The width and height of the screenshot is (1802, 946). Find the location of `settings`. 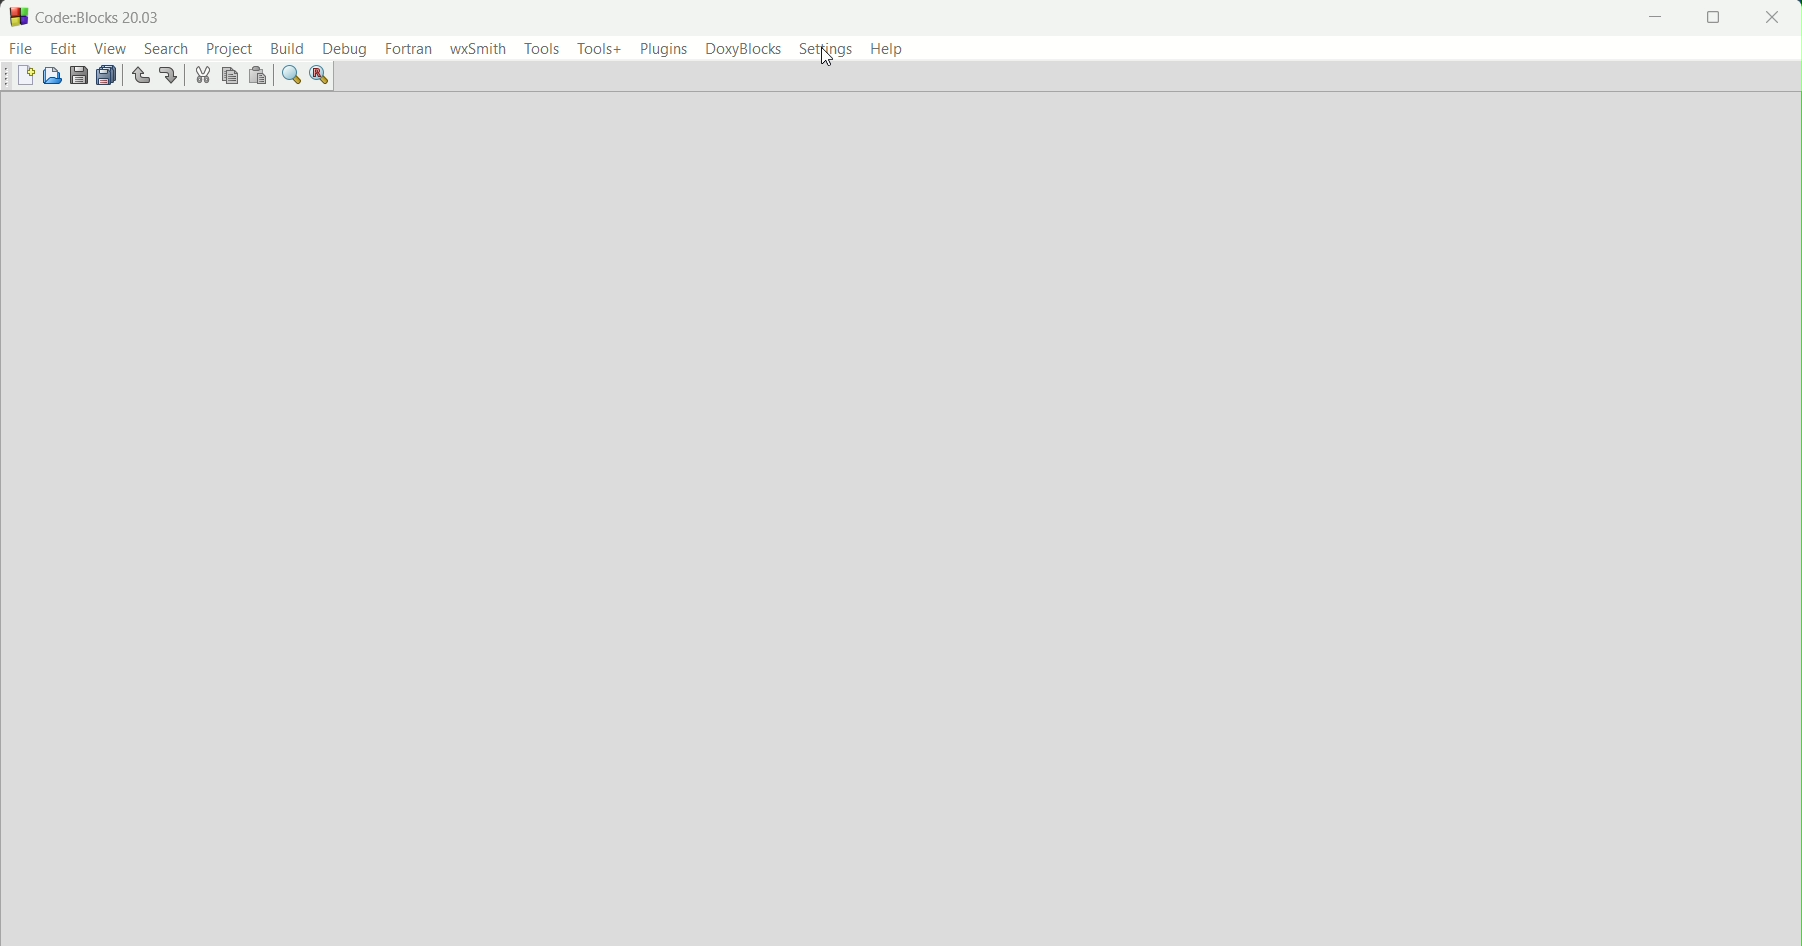

settings is located at coordinates (826, 50).